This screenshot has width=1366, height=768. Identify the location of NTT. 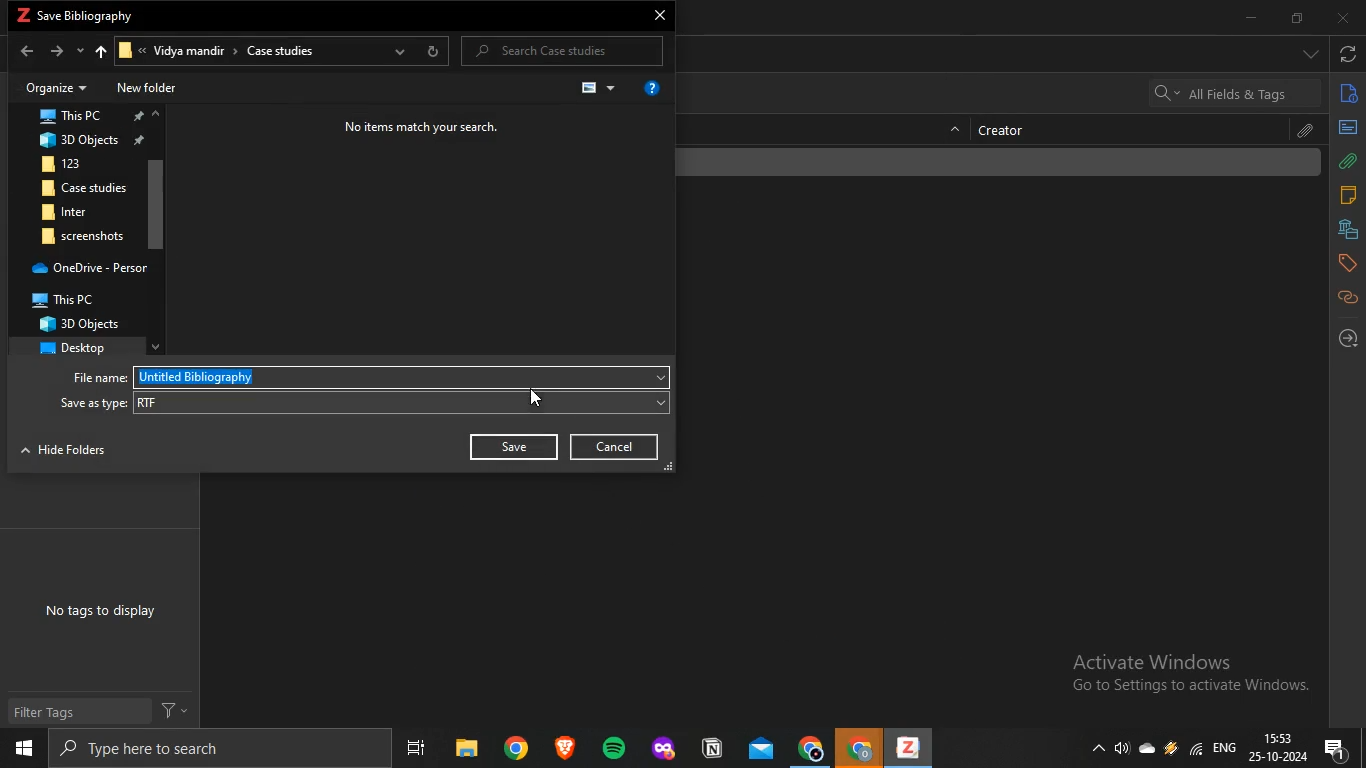
(66, 449).